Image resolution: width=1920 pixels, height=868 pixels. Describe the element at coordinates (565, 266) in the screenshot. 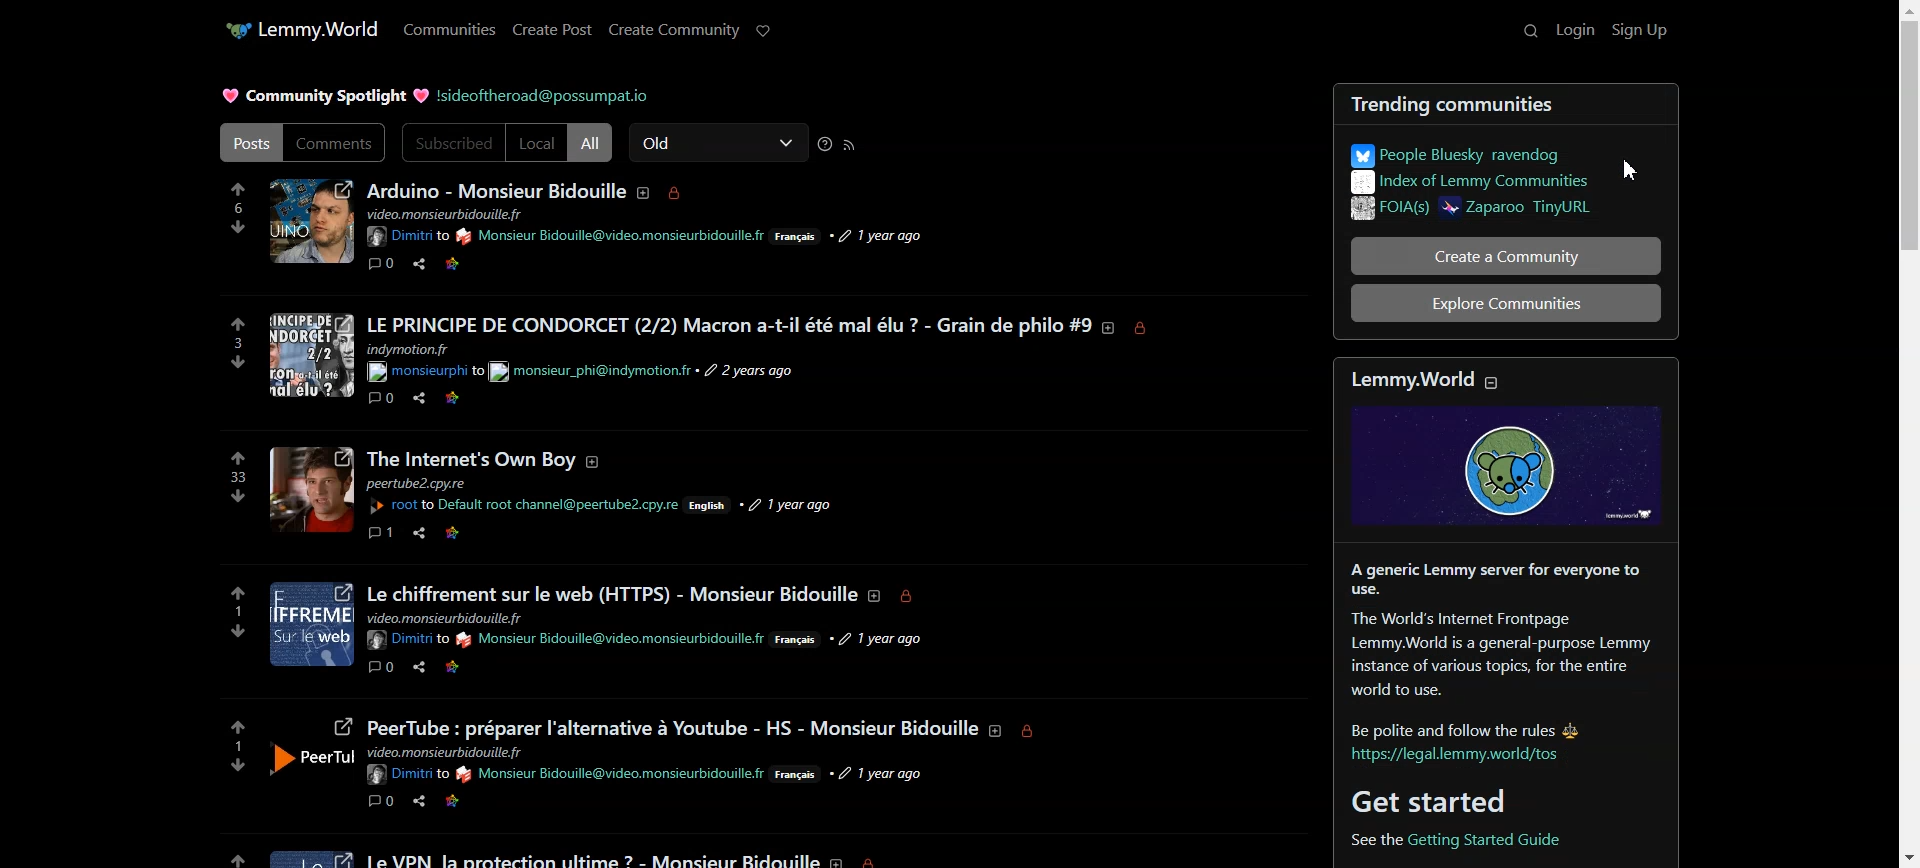

I see `More` at that location.